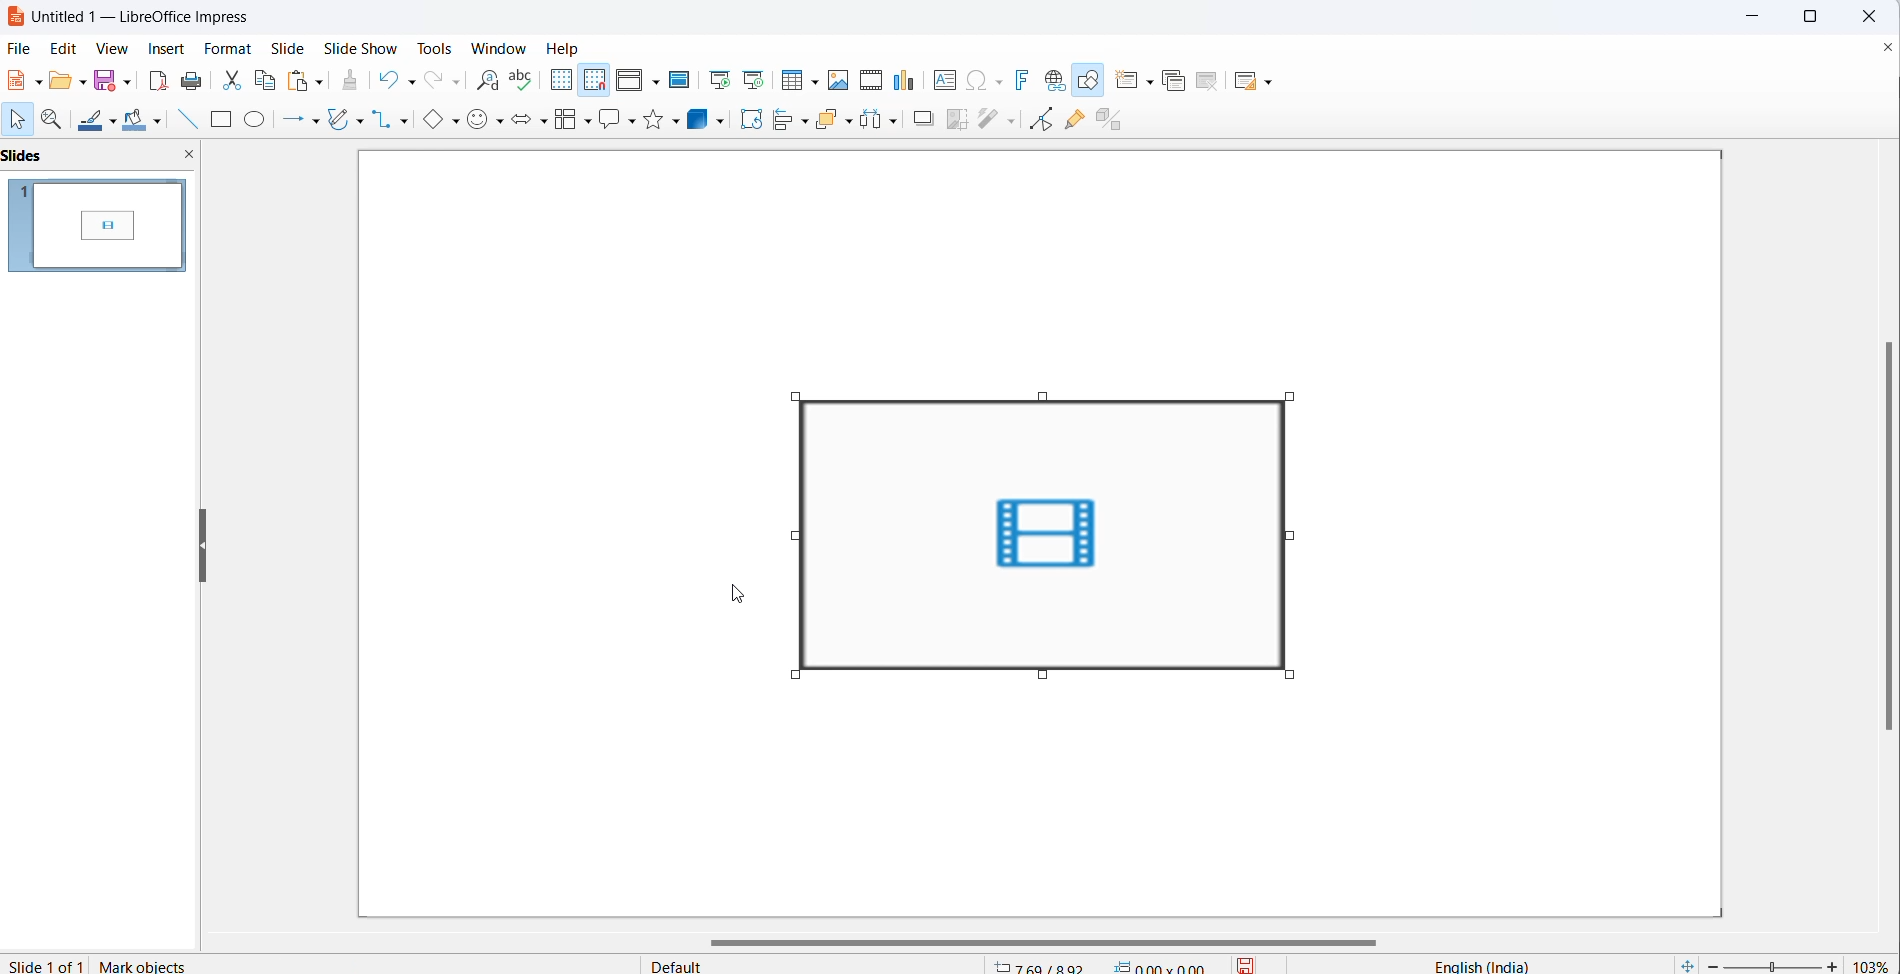 The width and height of the screenshot is (1900, 974). Describe the element at coordinates (523, 79) in the screenshot. I see `spellings` at that location.